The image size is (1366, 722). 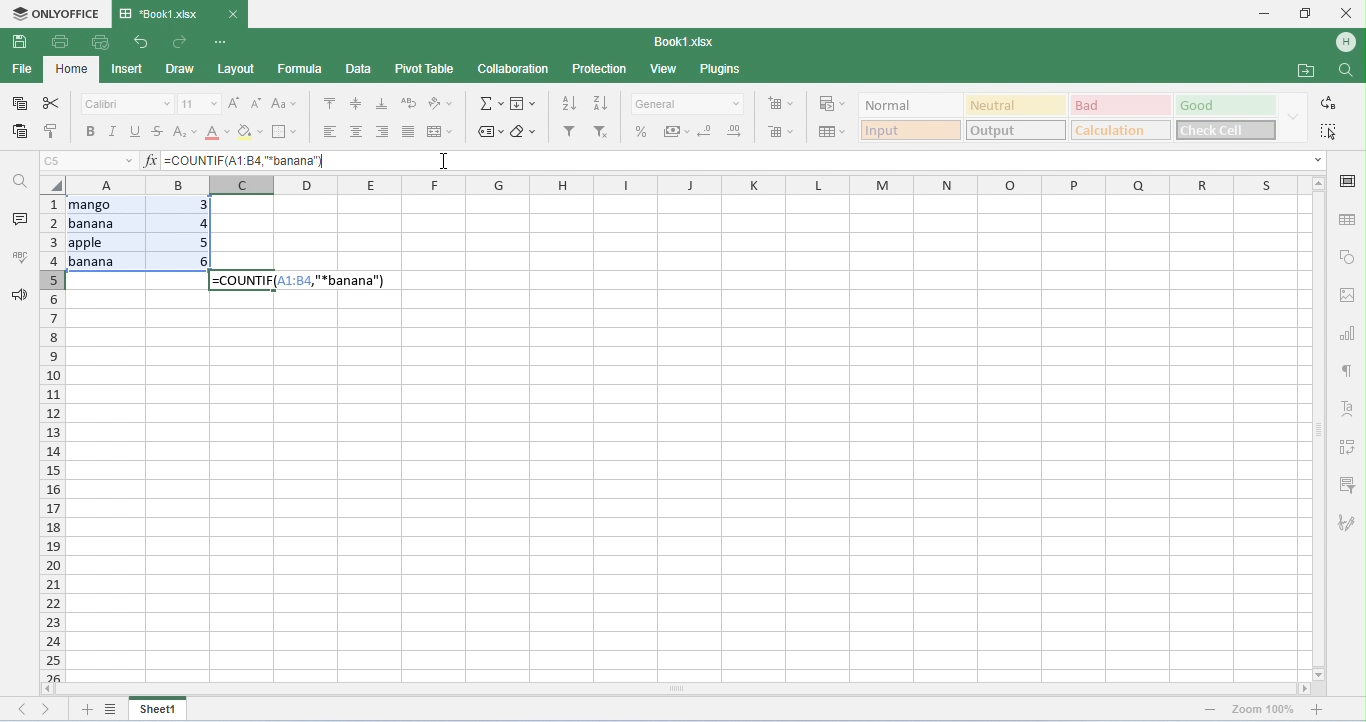 I want to click on align left, so click(x=382, y=133).